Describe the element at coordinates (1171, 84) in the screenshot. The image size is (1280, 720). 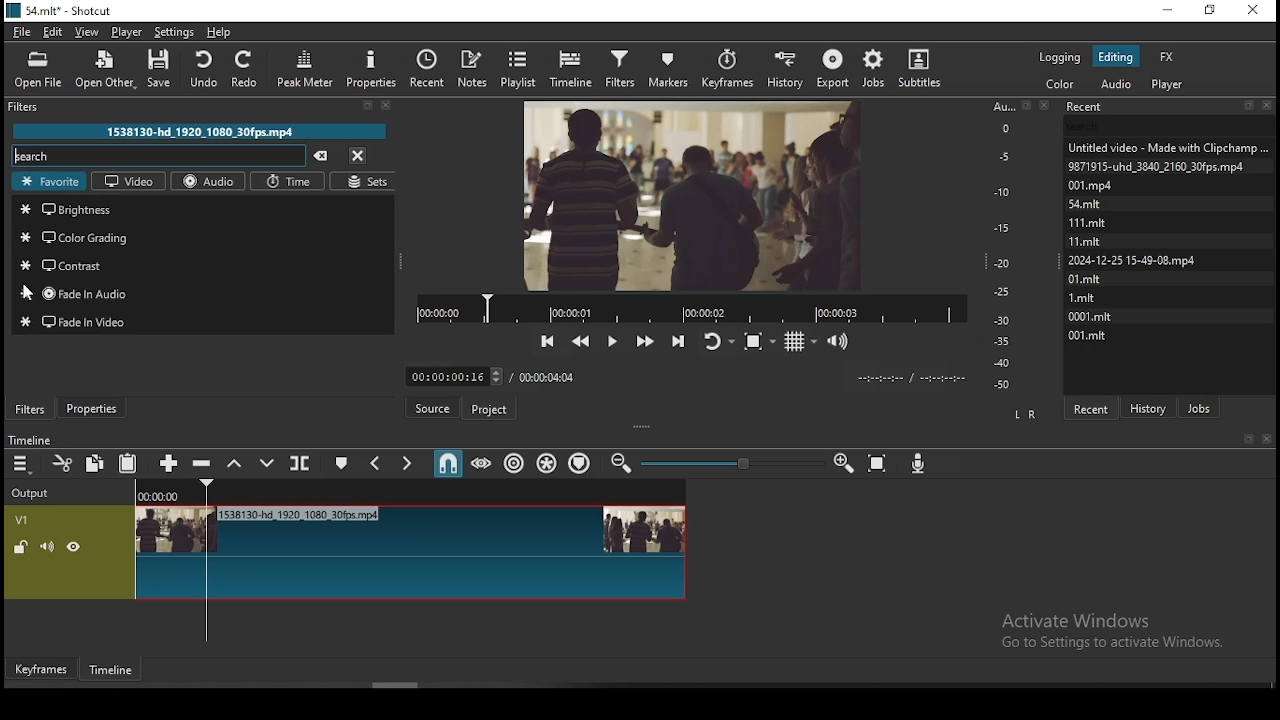
I see `player` at that location.